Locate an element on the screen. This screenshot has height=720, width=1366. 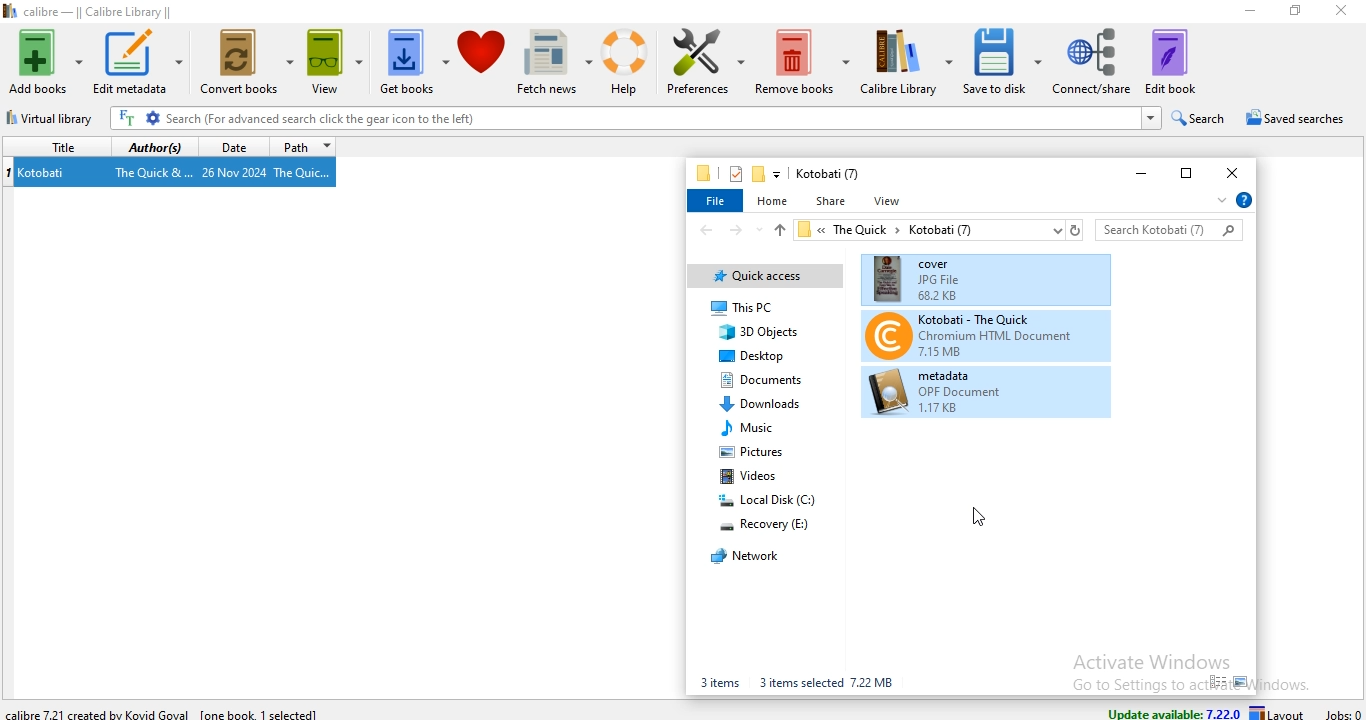
path is located at coordinates (303, 147).